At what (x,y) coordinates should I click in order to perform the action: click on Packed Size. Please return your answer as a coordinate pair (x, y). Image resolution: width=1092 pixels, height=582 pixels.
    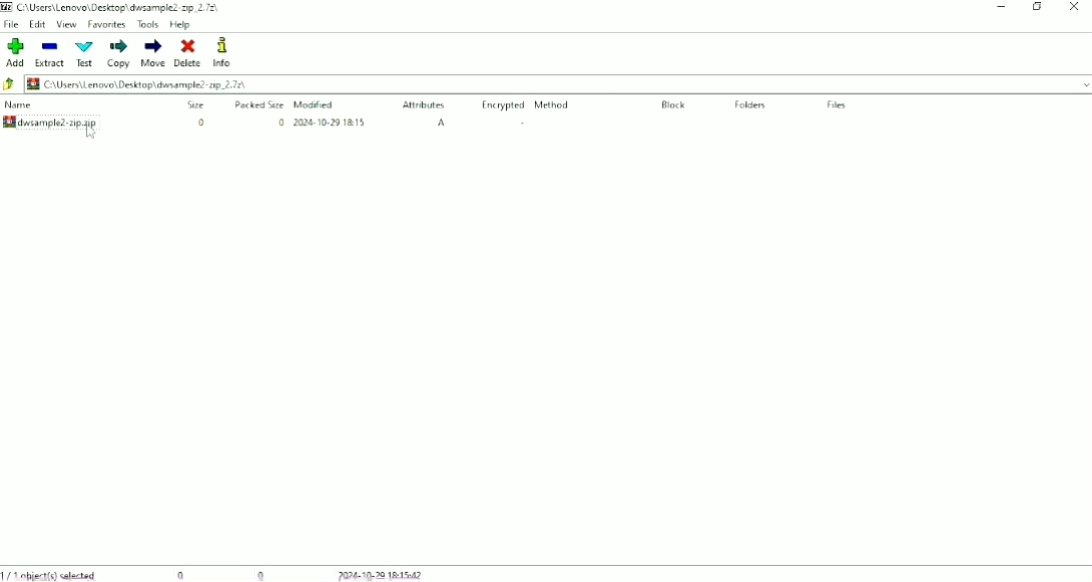
    Looking at the image, I should click on (260, 104).